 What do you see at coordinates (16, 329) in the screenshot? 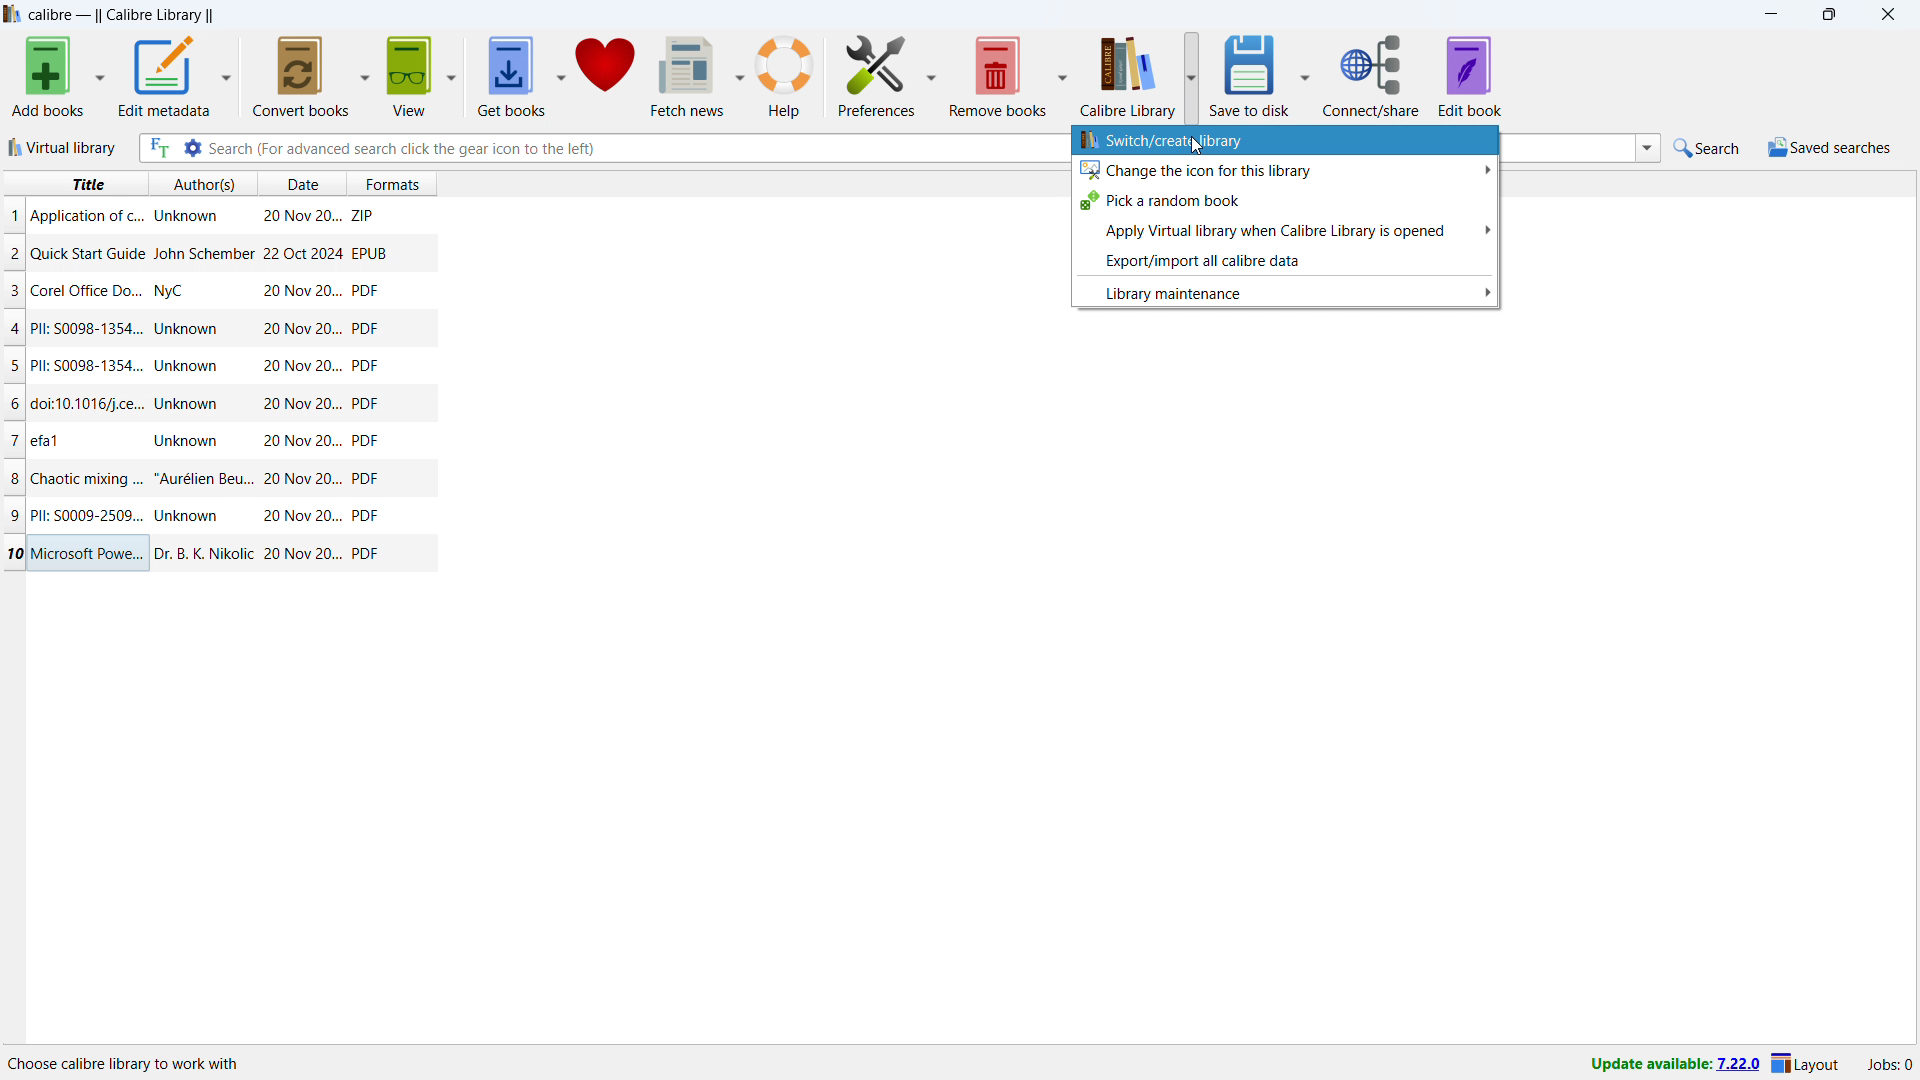
I see `4` at bounding box center [16, 329].